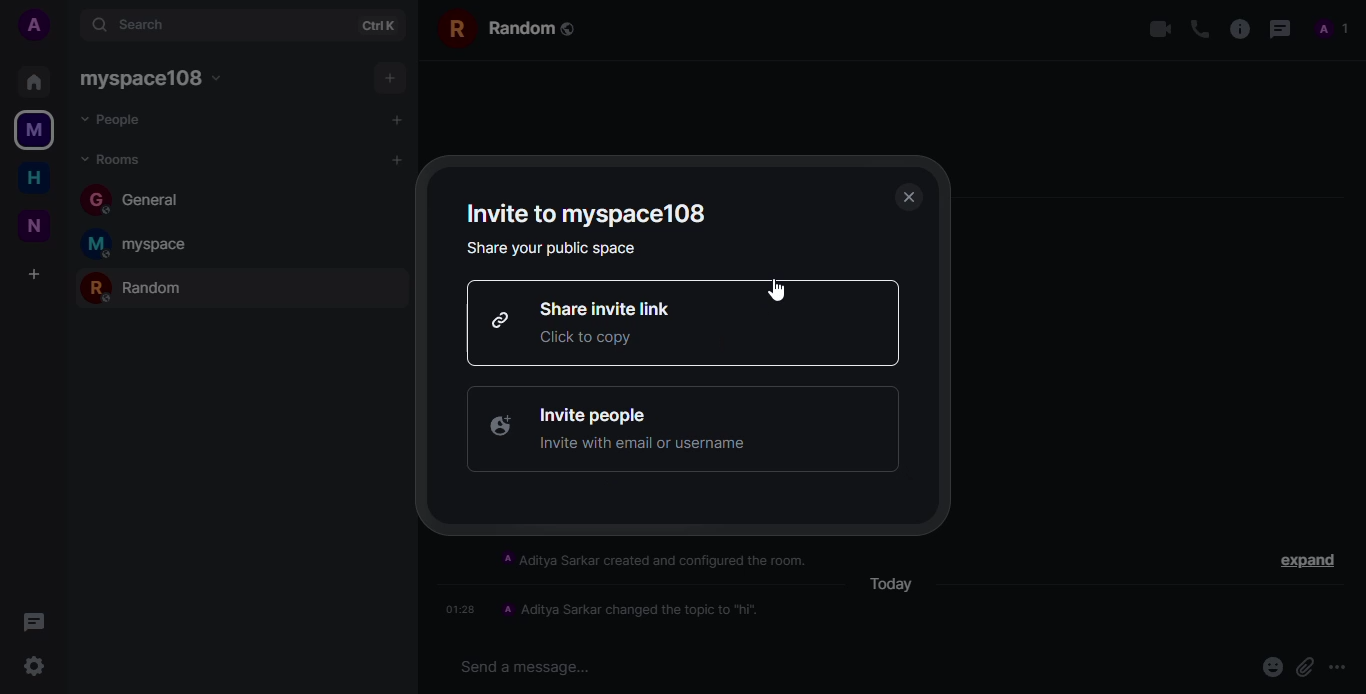 The height and width of the screenshot is (694, 1366). What do you see at coordinates (396, 118) in the screenshot?
I see `add` at bounding box center [396, 118].